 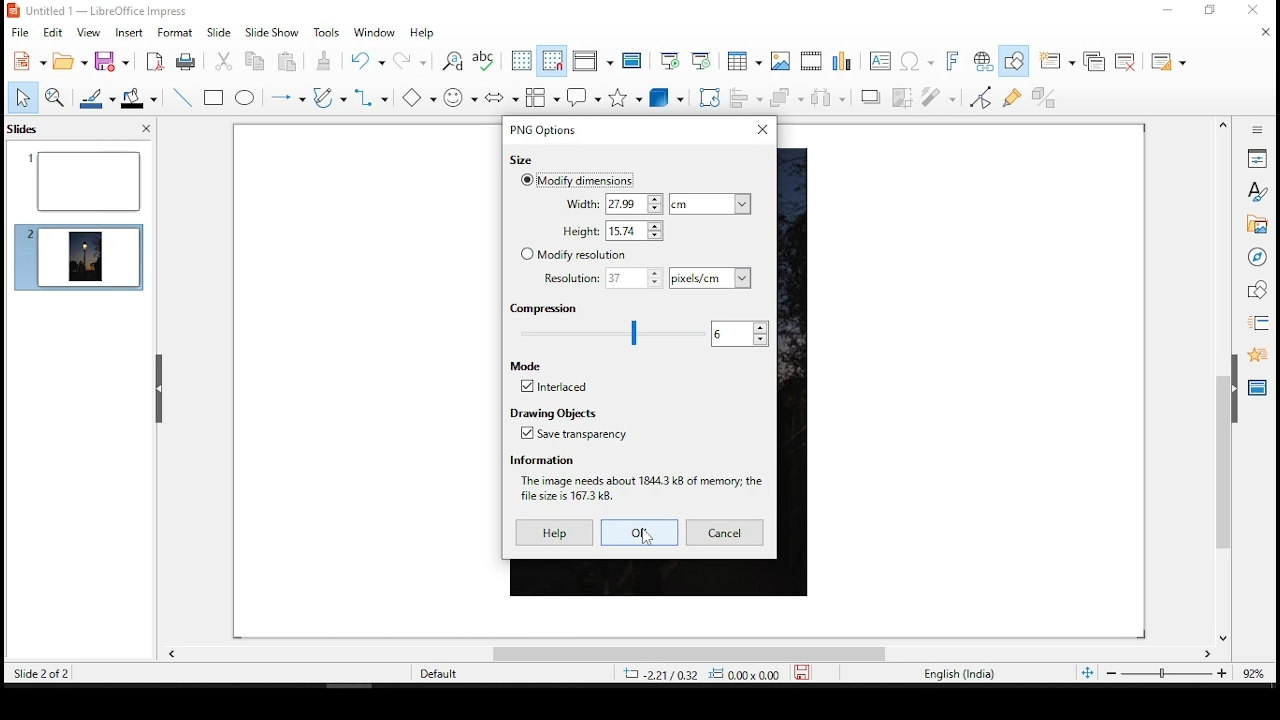 What do you see at coordinates (183, 96) in the screenshot?
I see `line` at bounding box center [183, 96].